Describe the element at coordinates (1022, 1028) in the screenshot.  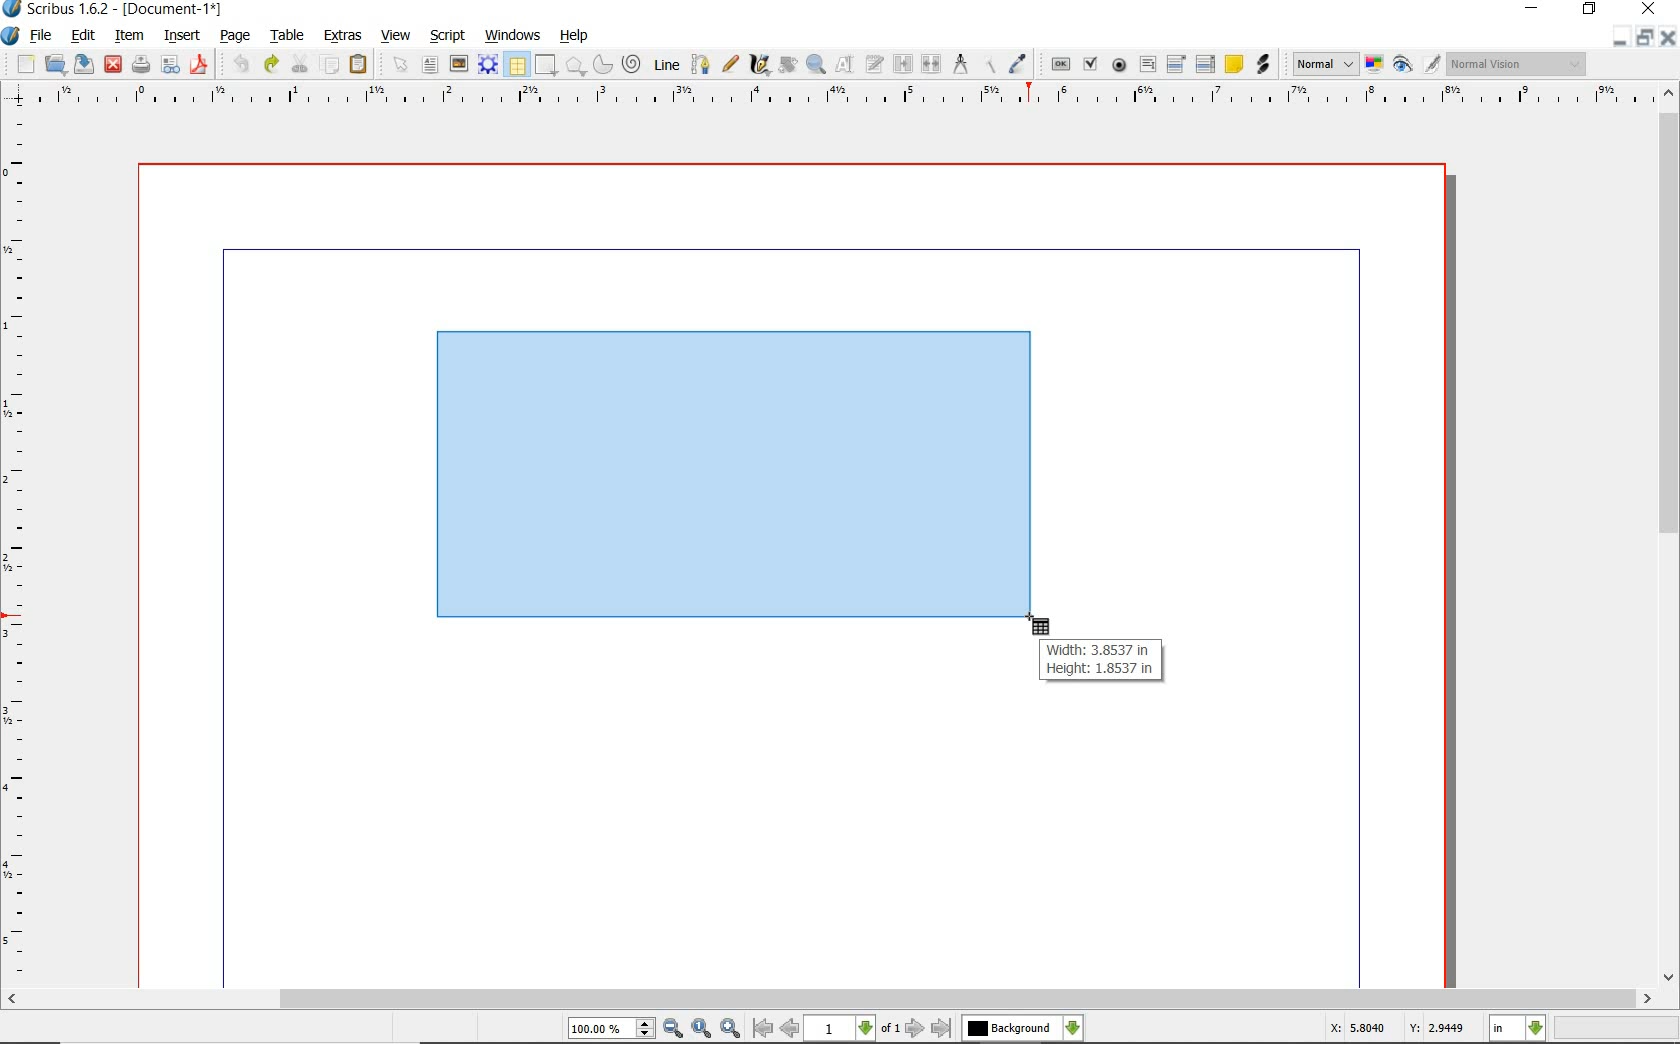
I see `select the current layer` at that location.